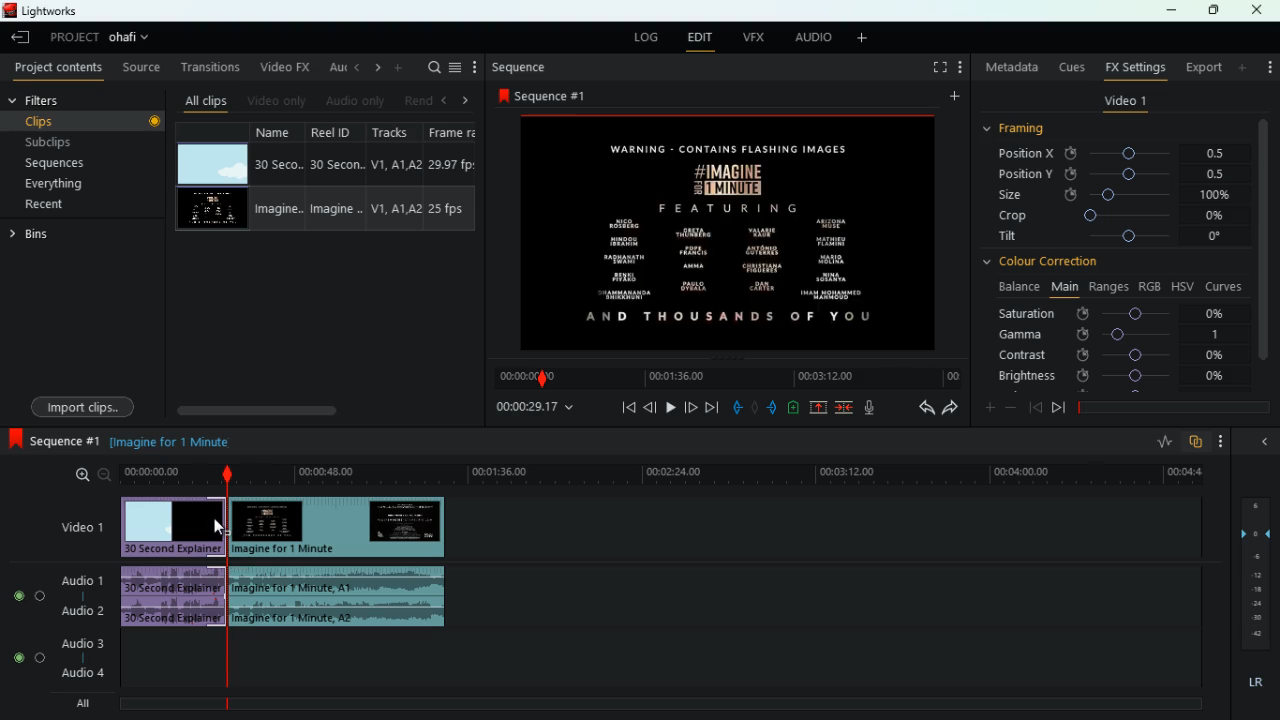 This screenshot has height=720, width=1280. What do you see at coordinates (23, 39) in the screenshot?
I see `back` at bounding box center [23, 39].